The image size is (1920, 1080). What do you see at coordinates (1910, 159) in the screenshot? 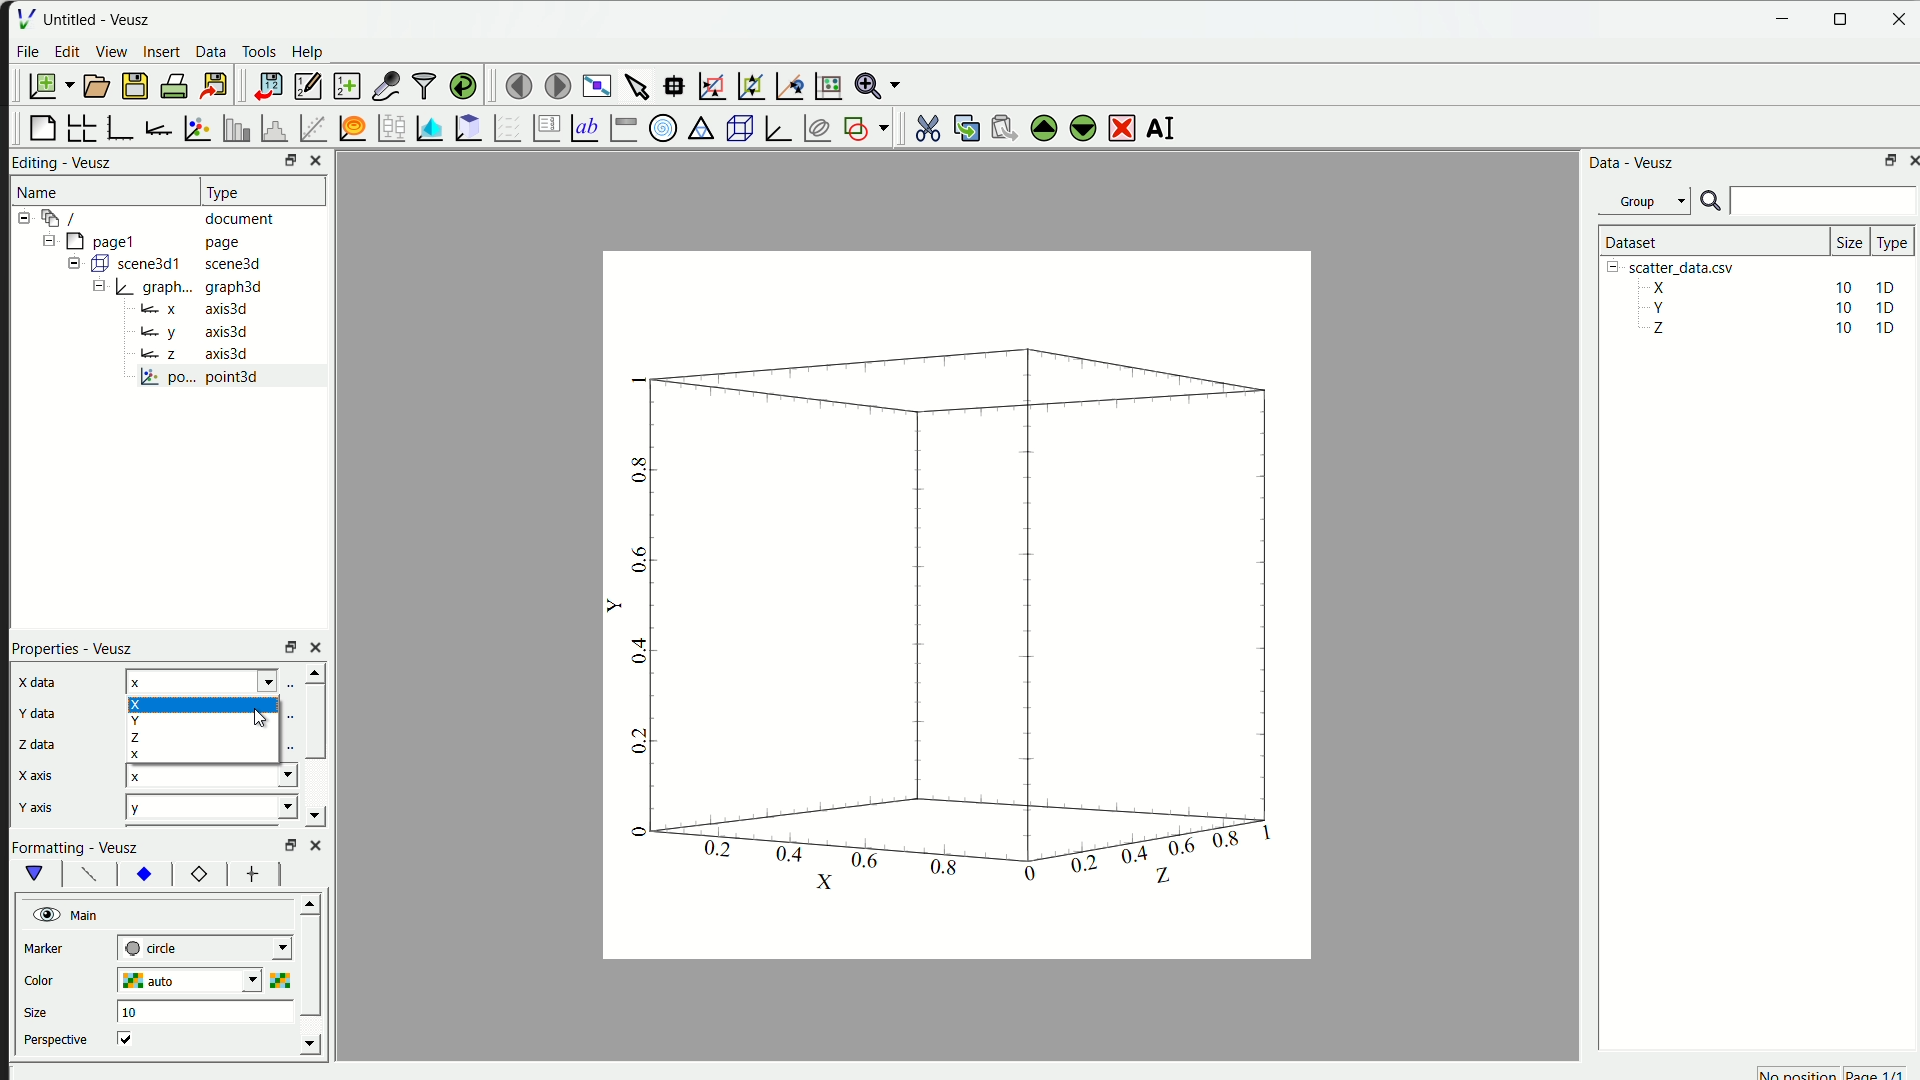
I see `close` at bounding box center [1910, 159].